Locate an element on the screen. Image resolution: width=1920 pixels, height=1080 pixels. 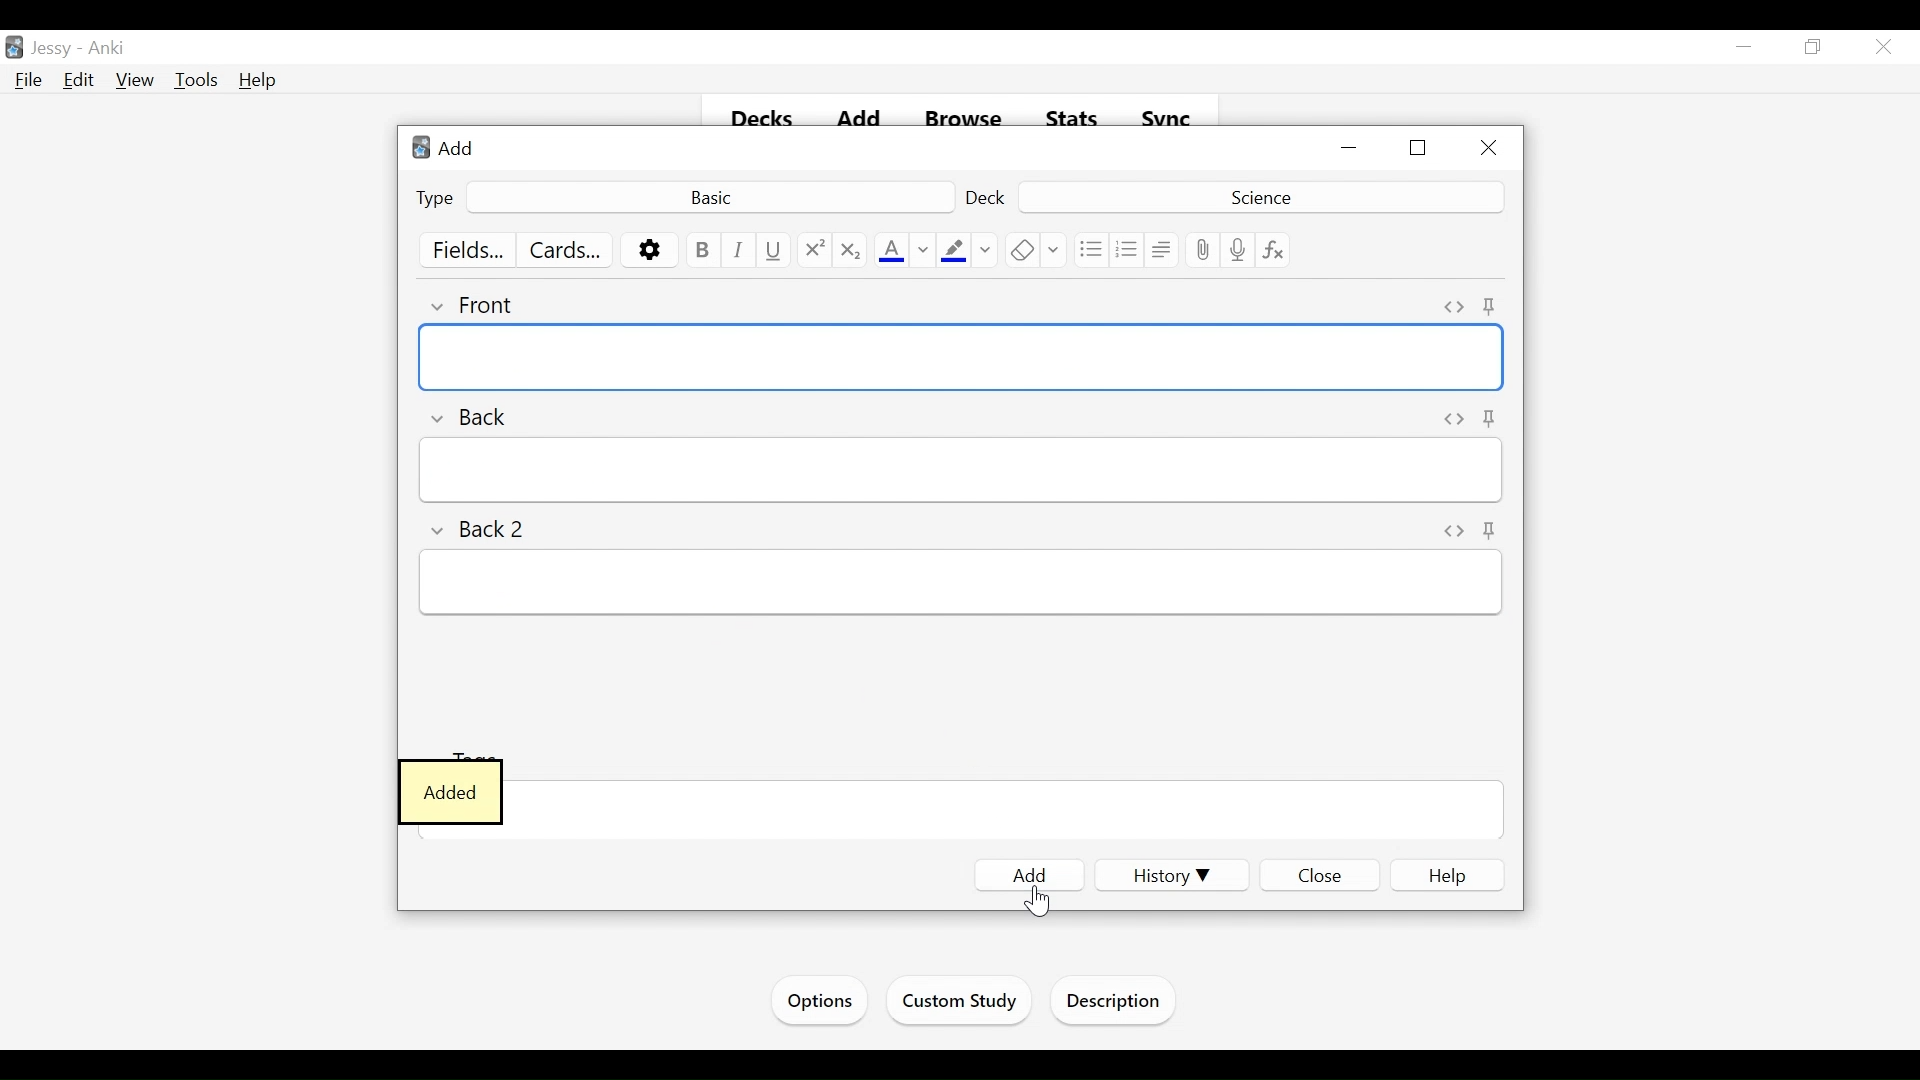
Description is located at coordinates (1118, 1003).